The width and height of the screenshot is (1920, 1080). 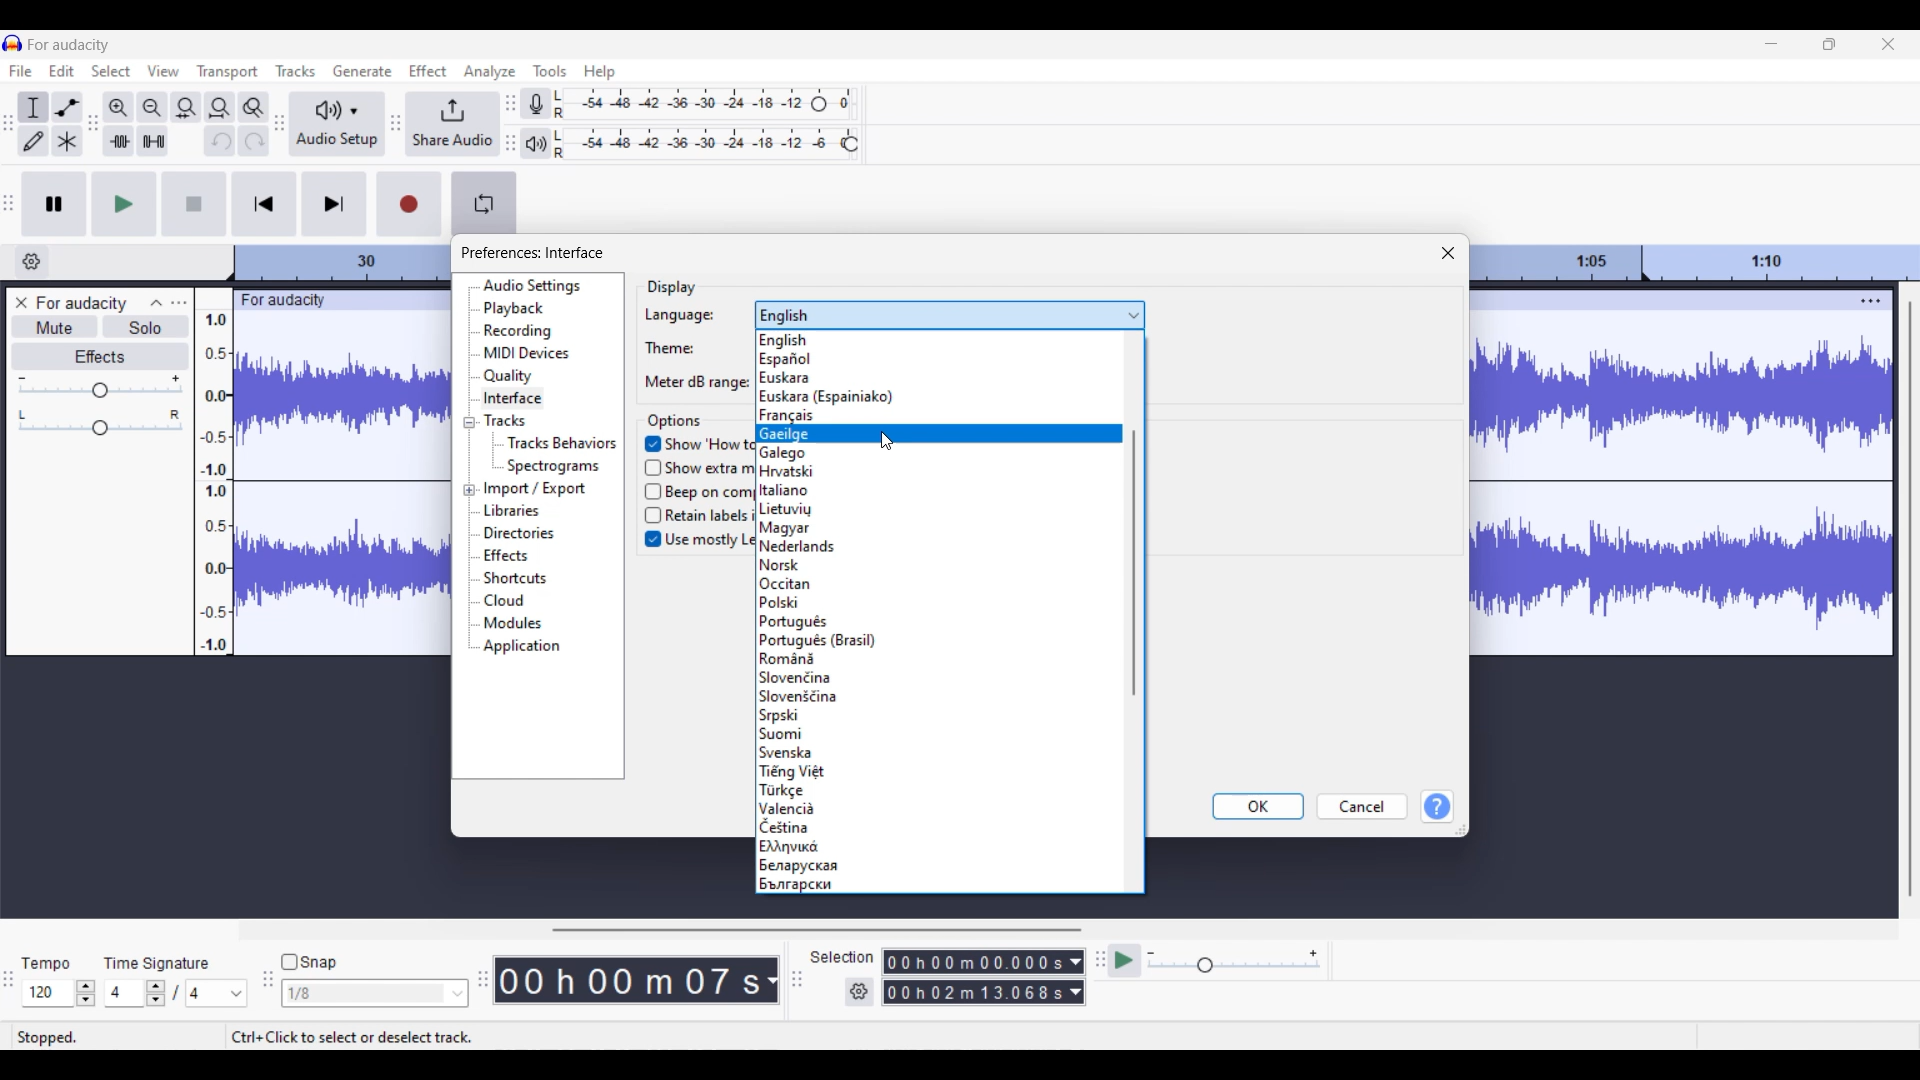 What do you see at coordinates (850, 144) in the screenshot?
I see `Playback level header` at bounding box center [850, 144].